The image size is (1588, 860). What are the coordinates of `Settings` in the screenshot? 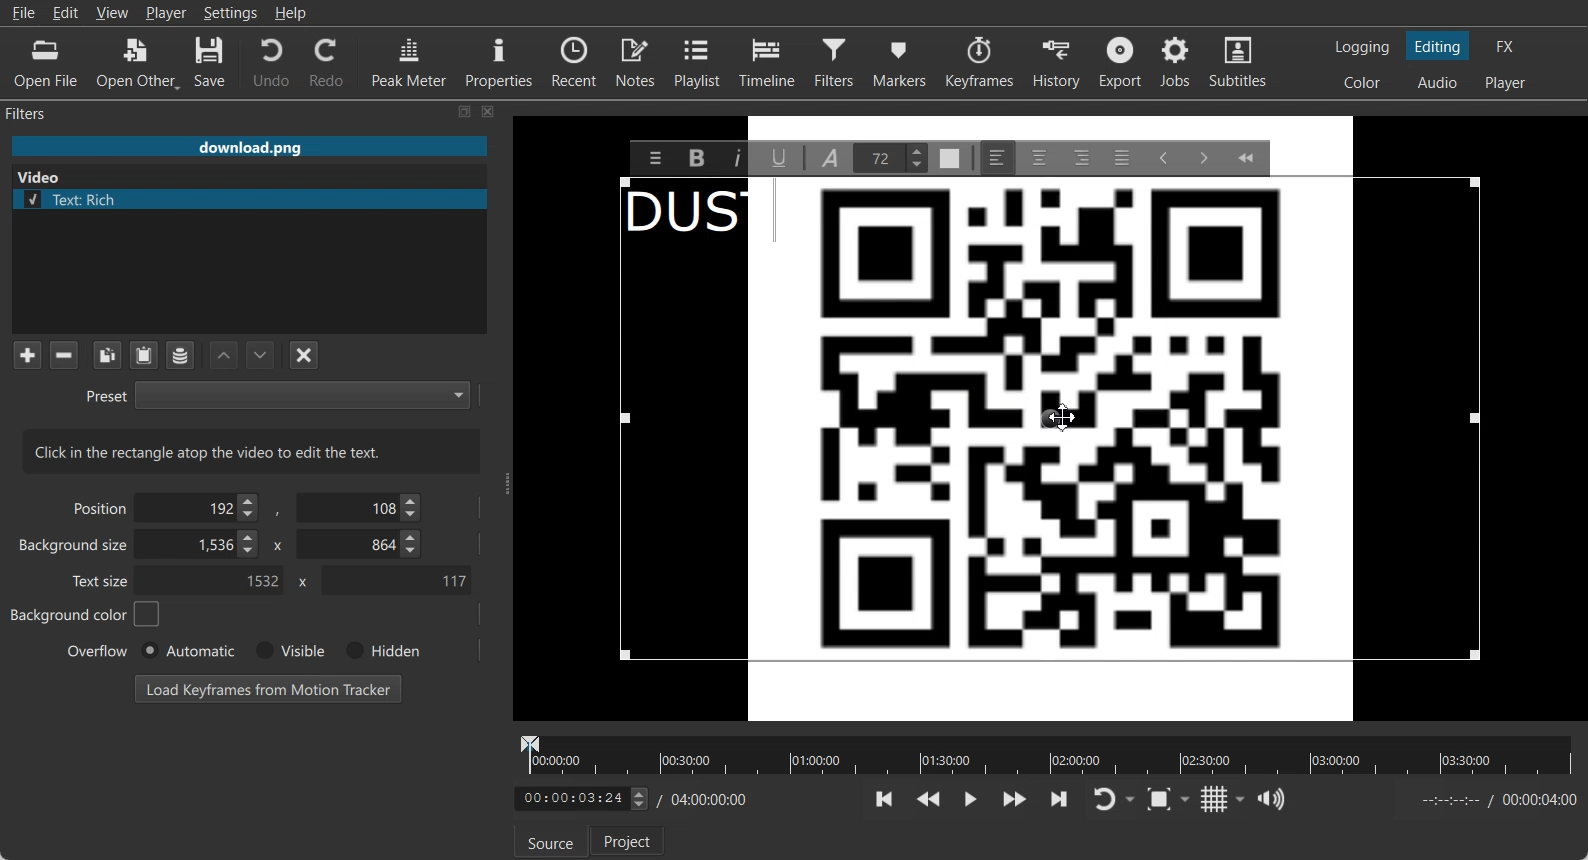 It's located at (231, 13).